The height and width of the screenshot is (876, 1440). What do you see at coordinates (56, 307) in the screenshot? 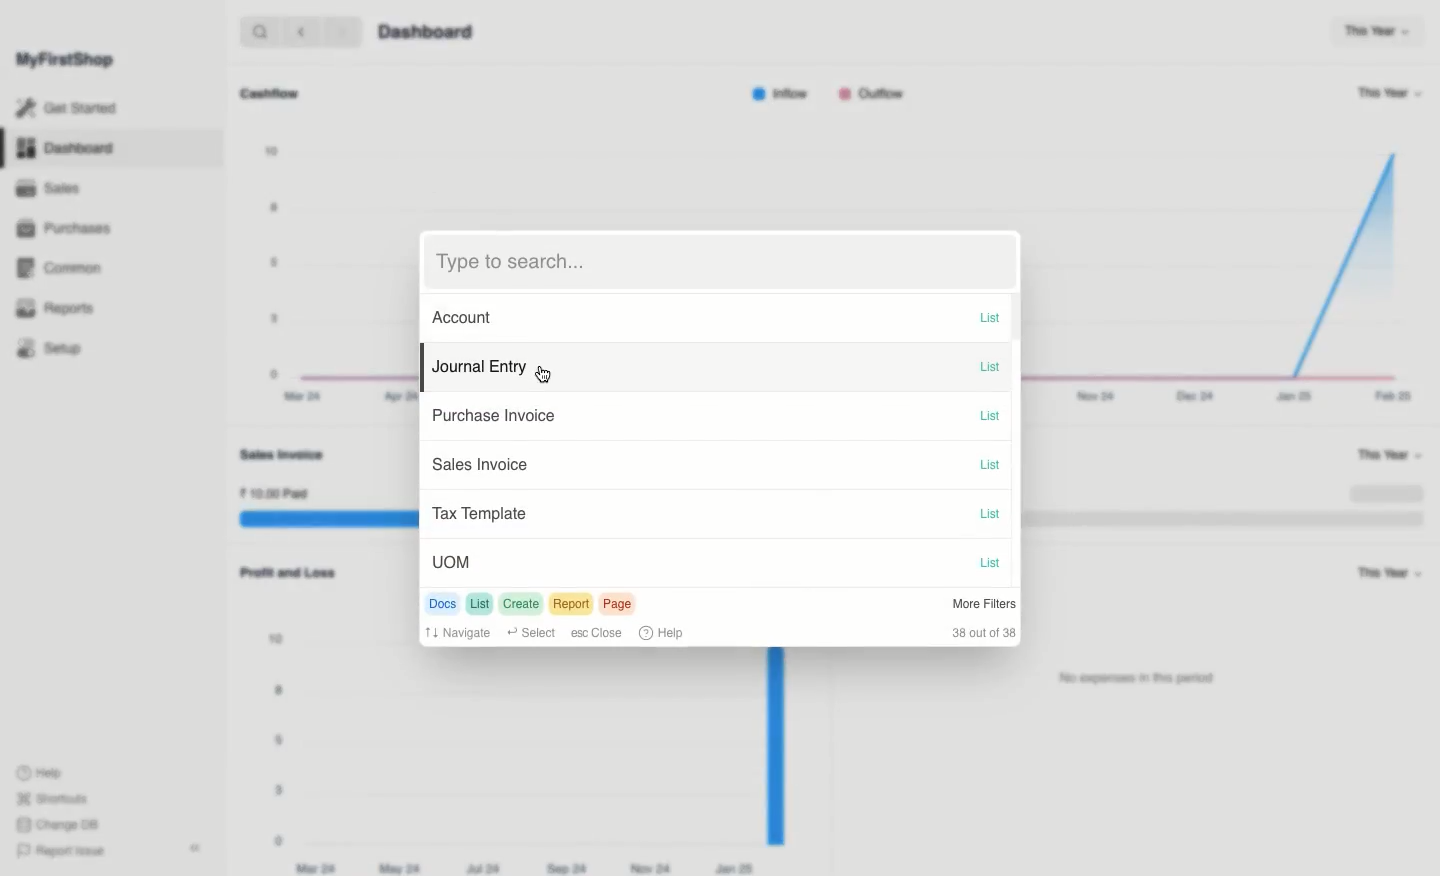
I see `Reports` at bounding box center [56, 307].